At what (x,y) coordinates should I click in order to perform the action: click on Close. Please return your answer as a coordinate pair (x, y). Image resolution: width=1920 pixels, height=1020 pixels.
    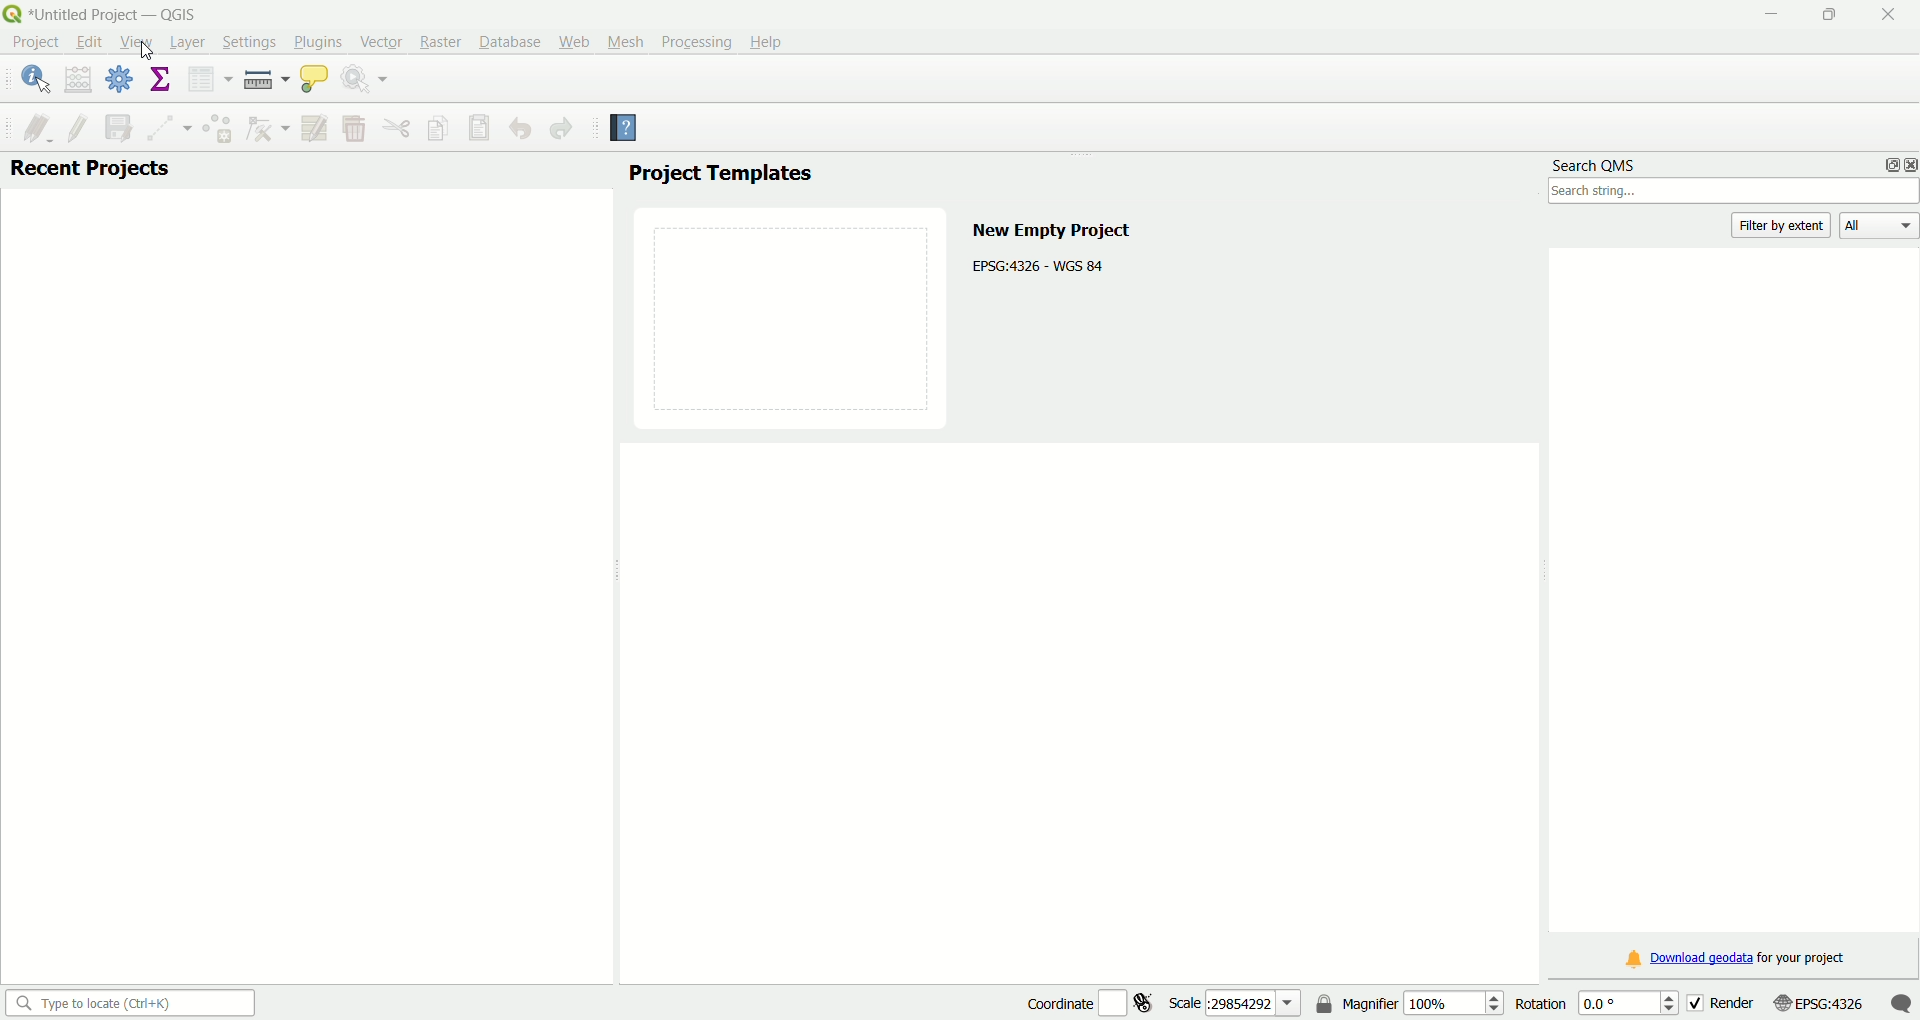
    Looking at the image, I should click on (1883, 15).